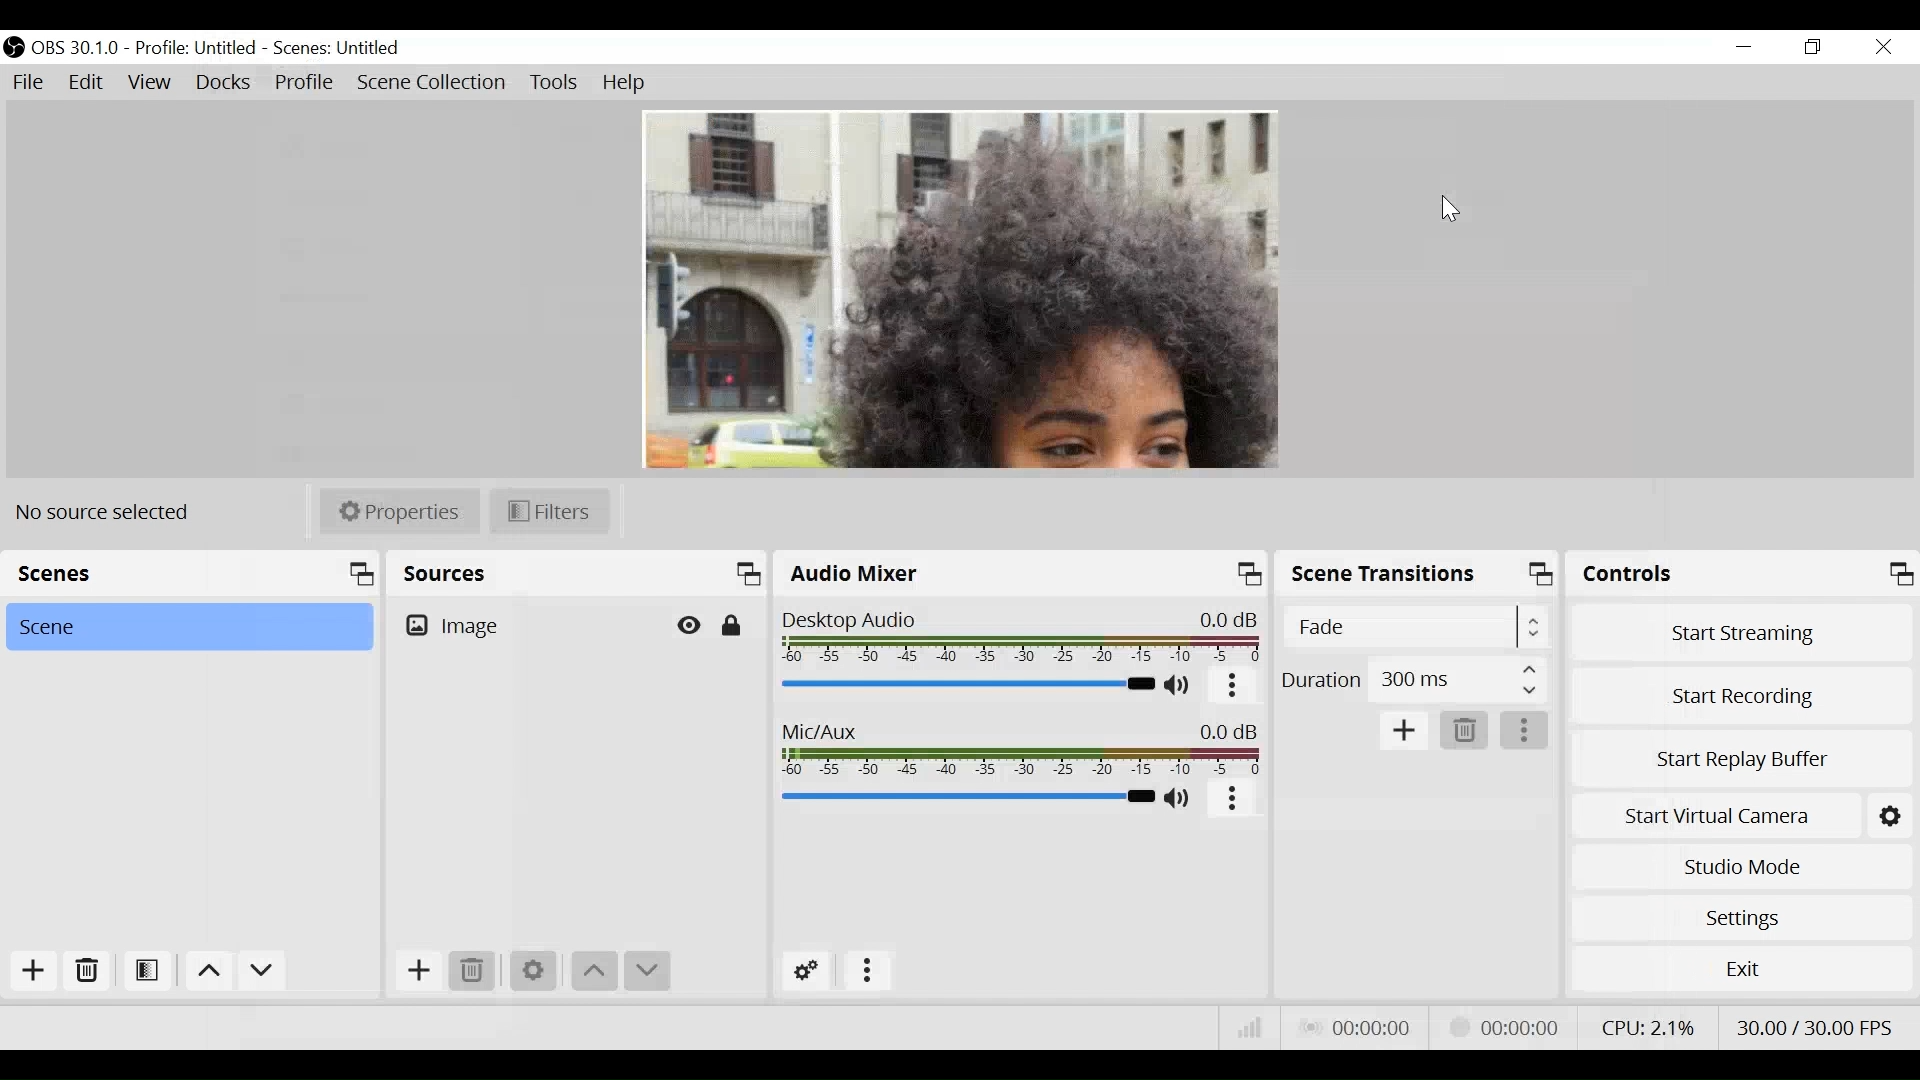 The height and width of the screenshot is (1080, 1920). I want to click on More options, so click(867, 972).